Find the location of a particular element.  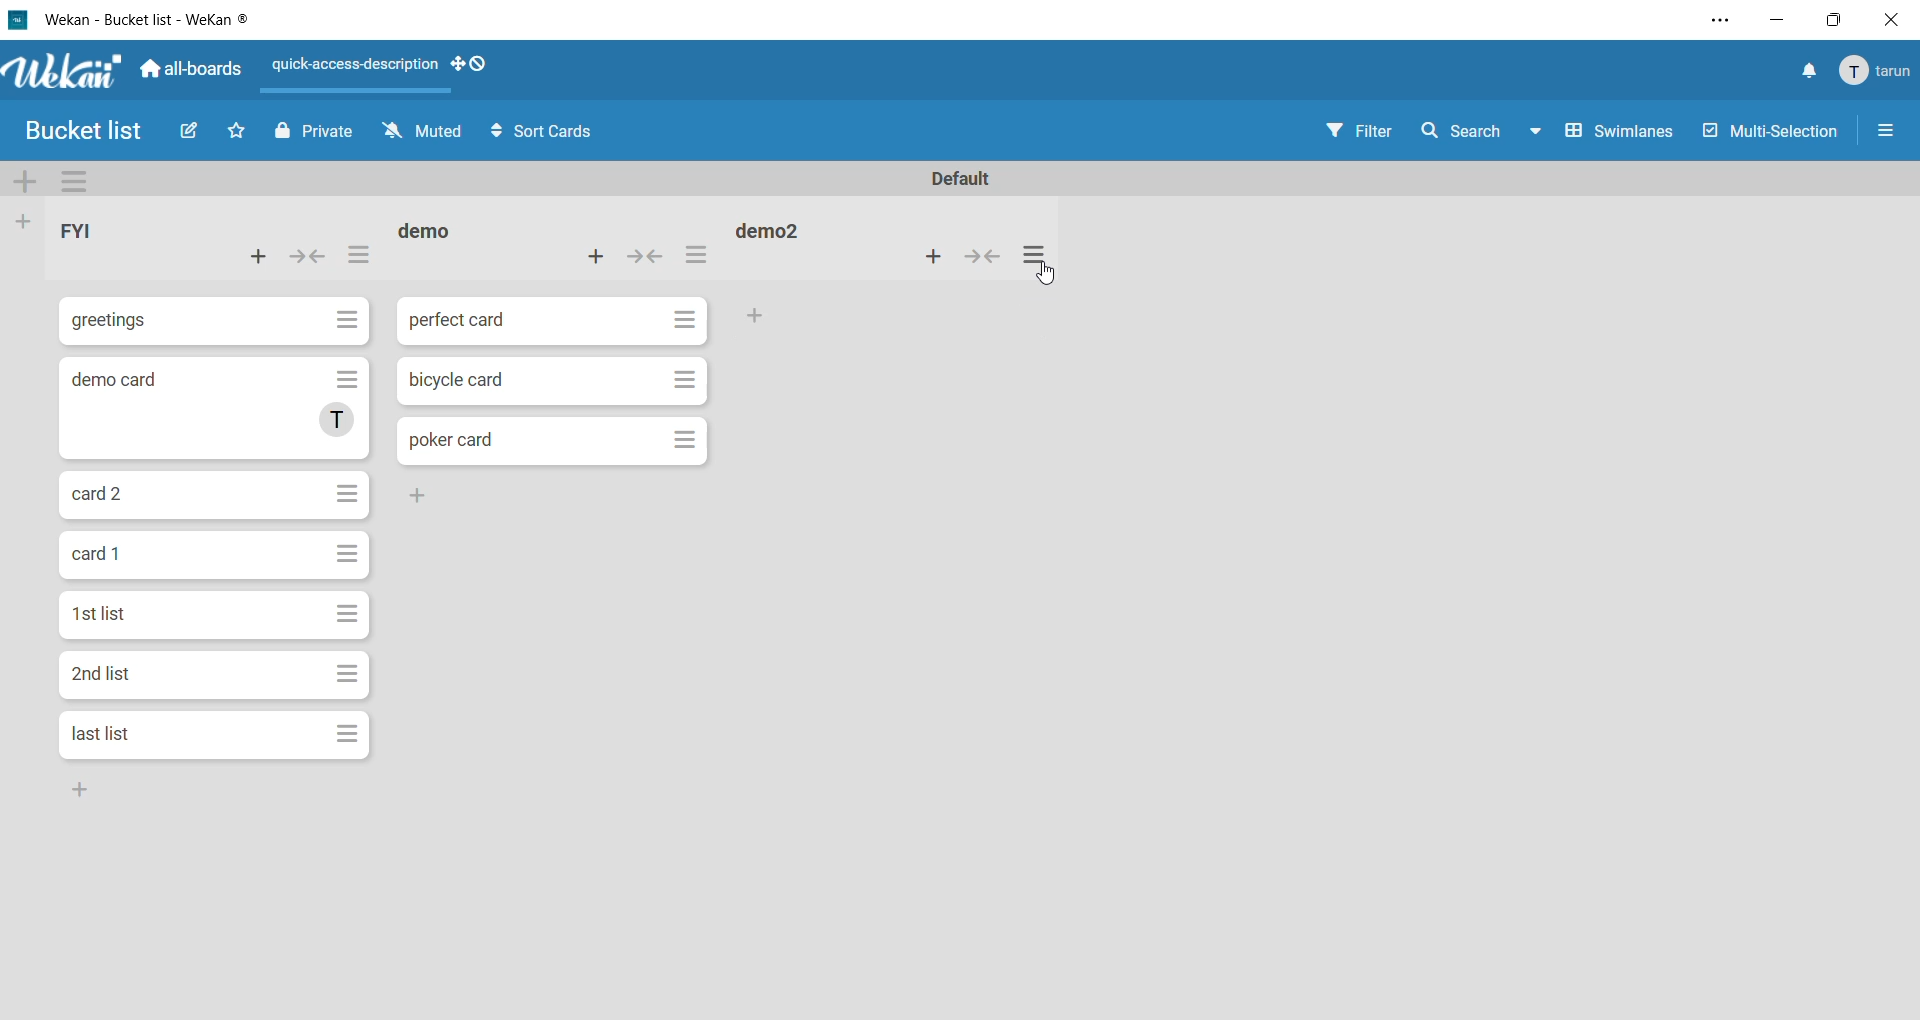

Muted is located at coordinates (418, 135).